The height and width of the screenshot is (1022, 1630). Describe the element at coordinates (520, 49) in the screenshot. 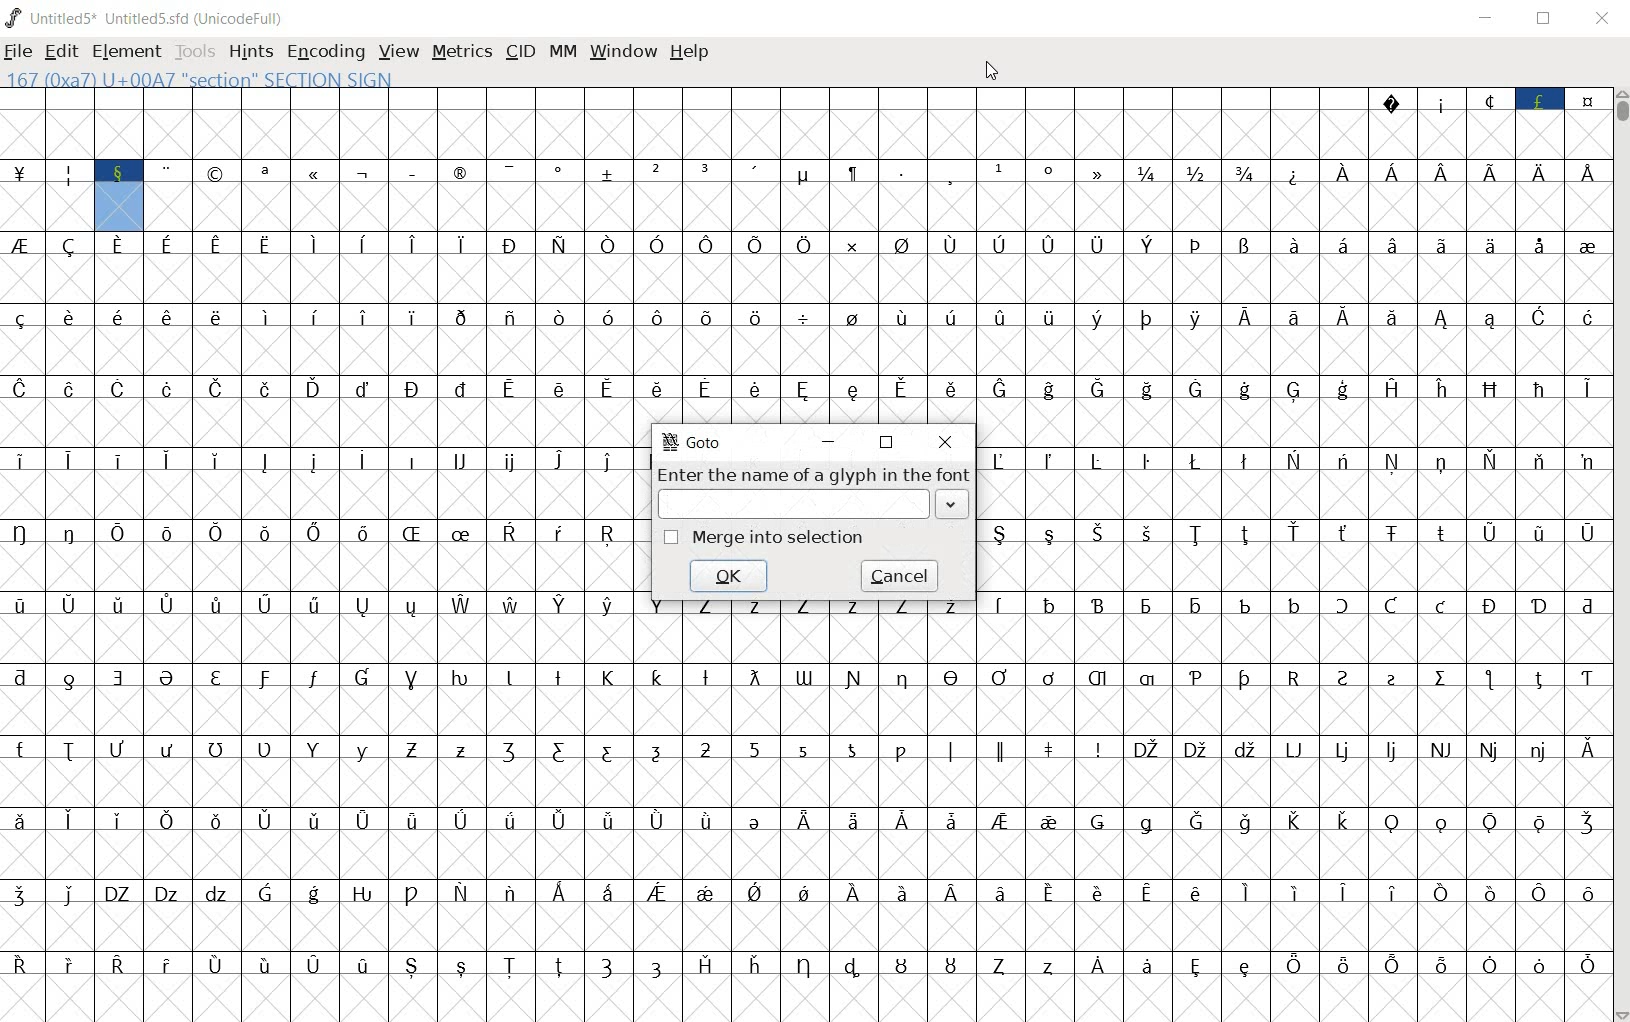

I see `cid` at that location.